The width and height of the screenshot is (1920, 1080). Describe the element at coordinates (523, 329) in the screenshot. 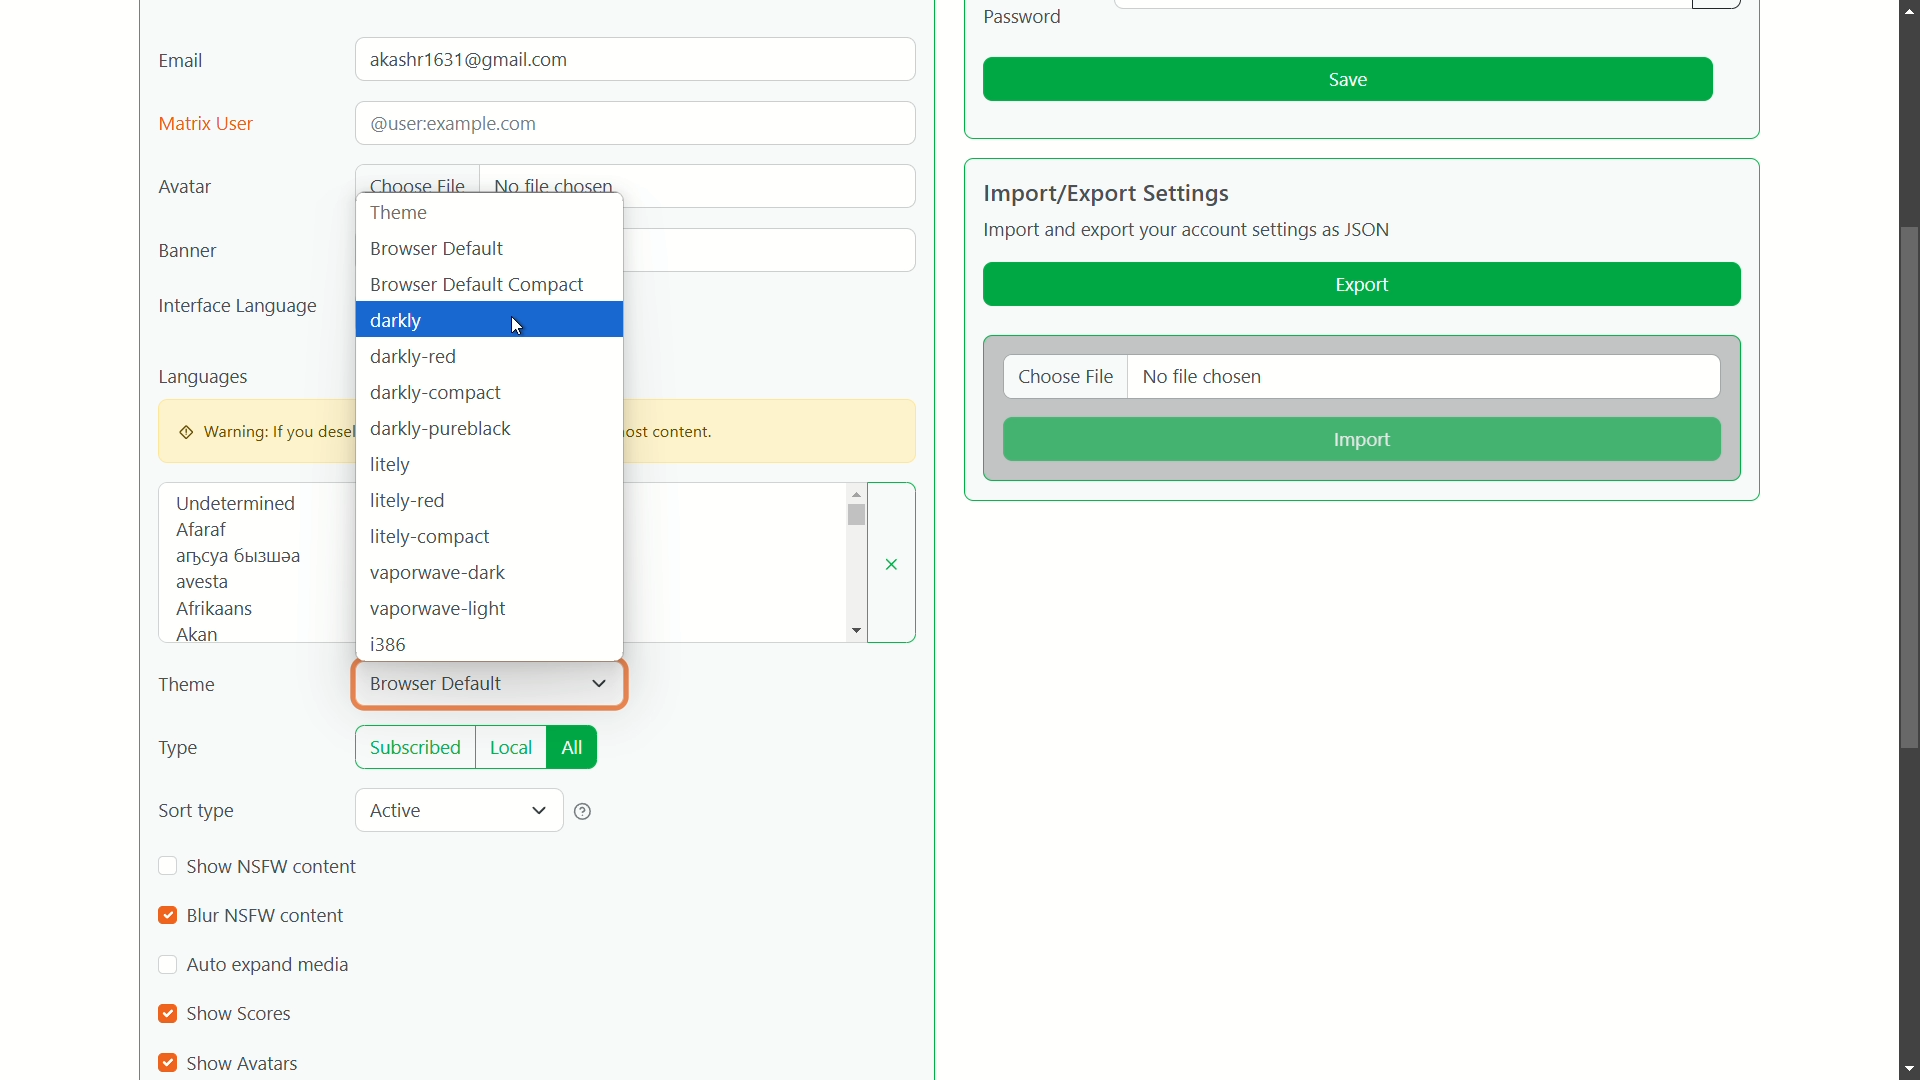

I see `cursor` at that location.